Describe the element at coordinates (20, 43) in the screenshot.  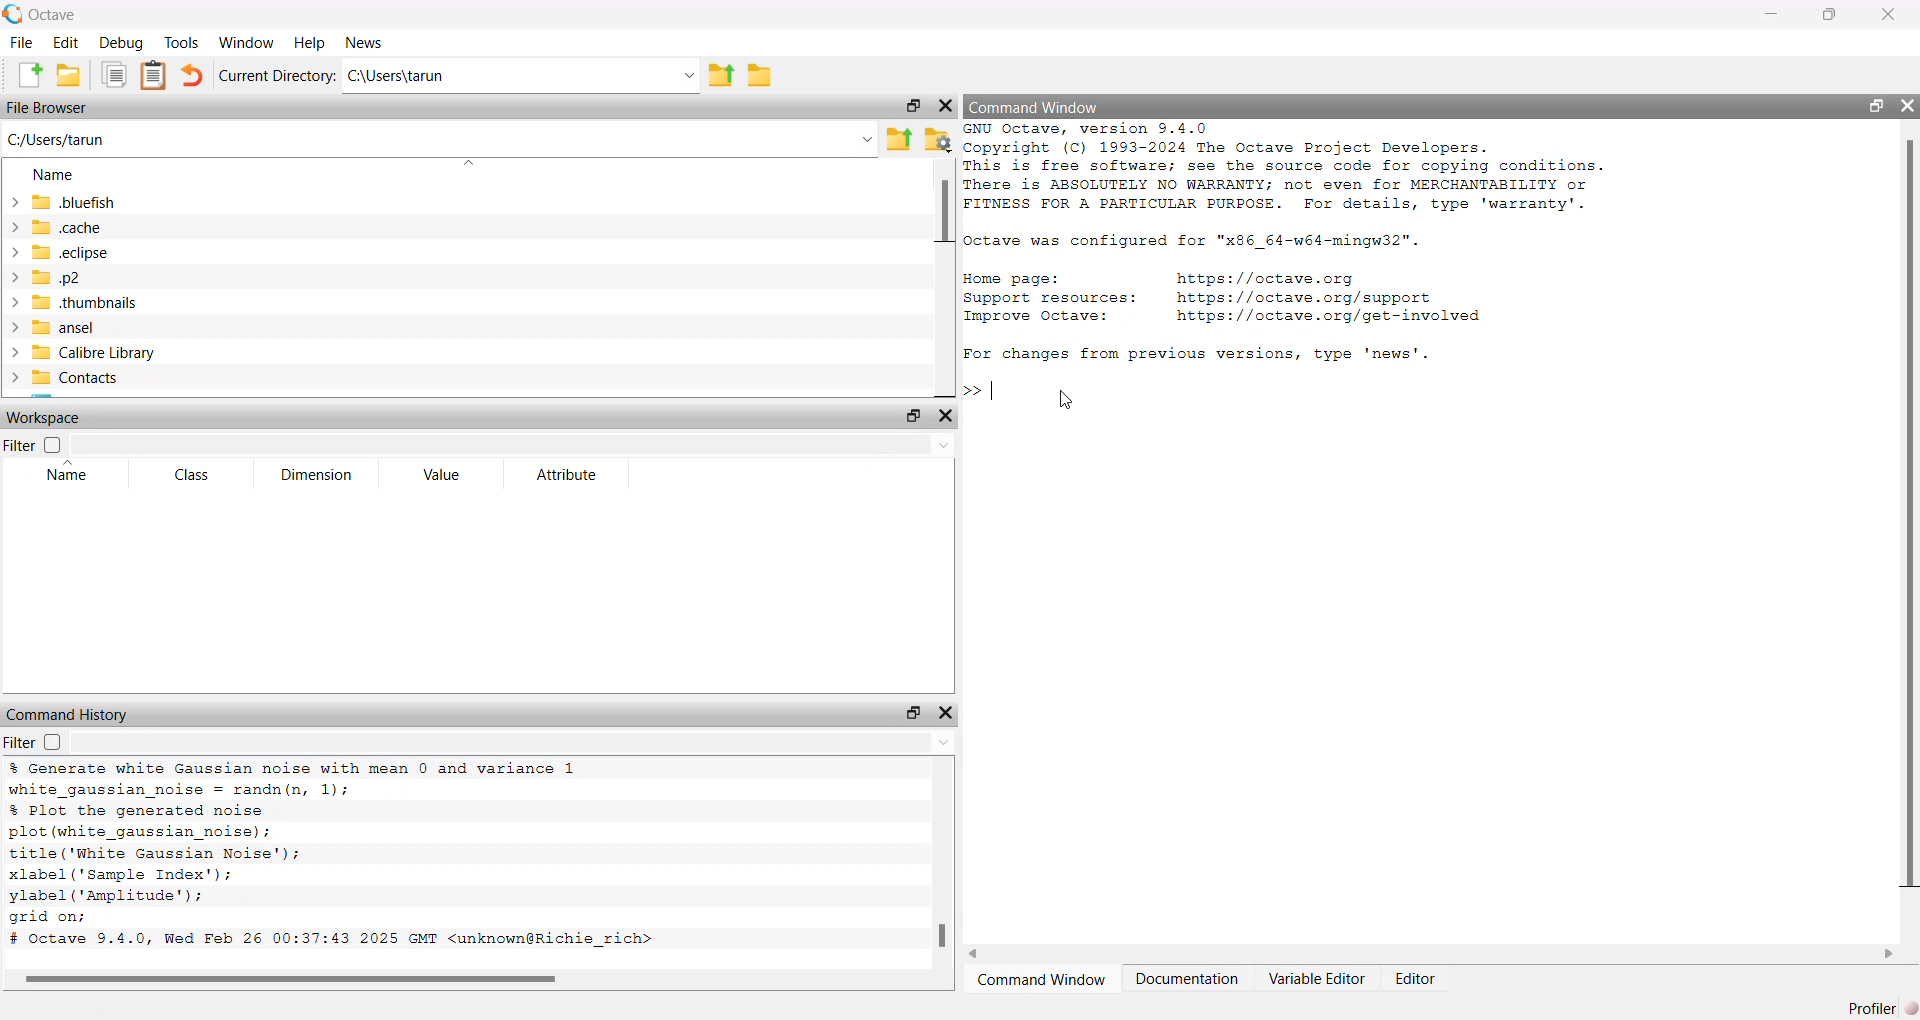
I see `File` at that location.